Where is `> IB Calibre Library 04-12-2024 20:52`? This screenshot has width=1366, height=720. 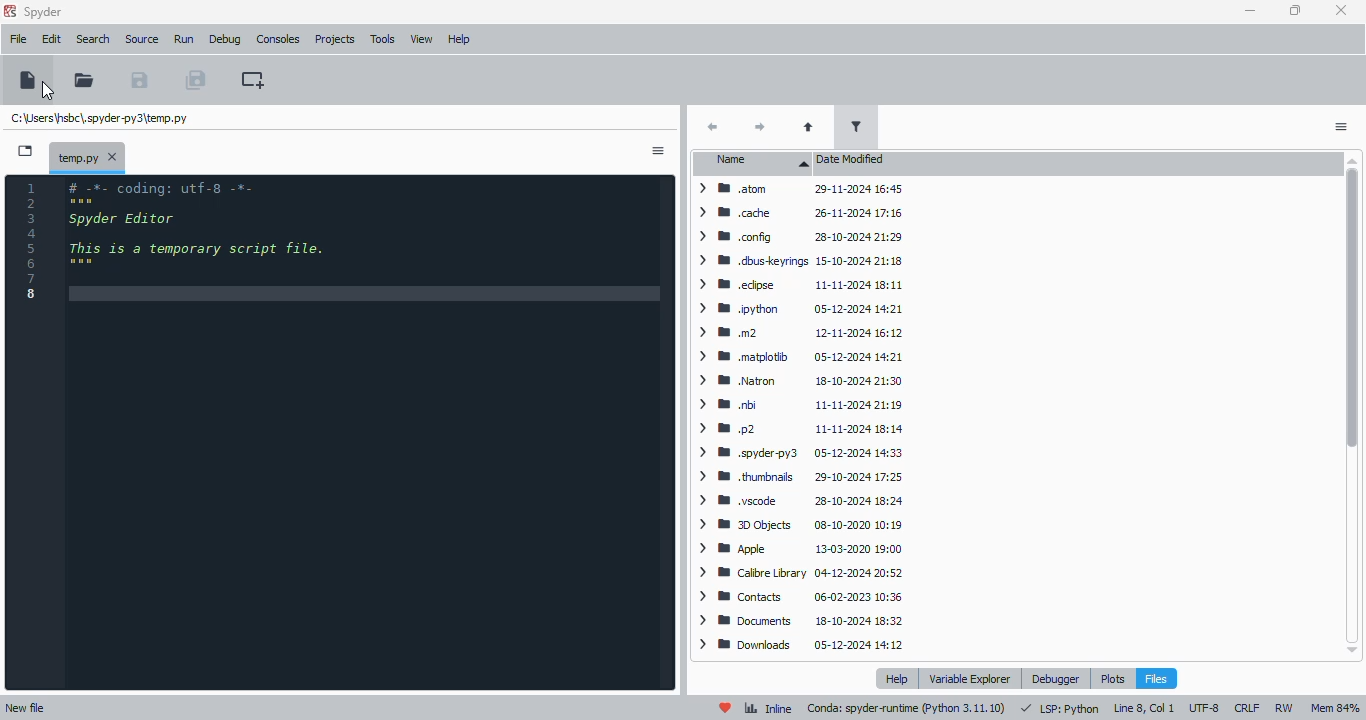
> IB Calibre Library 04-12-2024 20:52 is located at coordinates (798, 574).